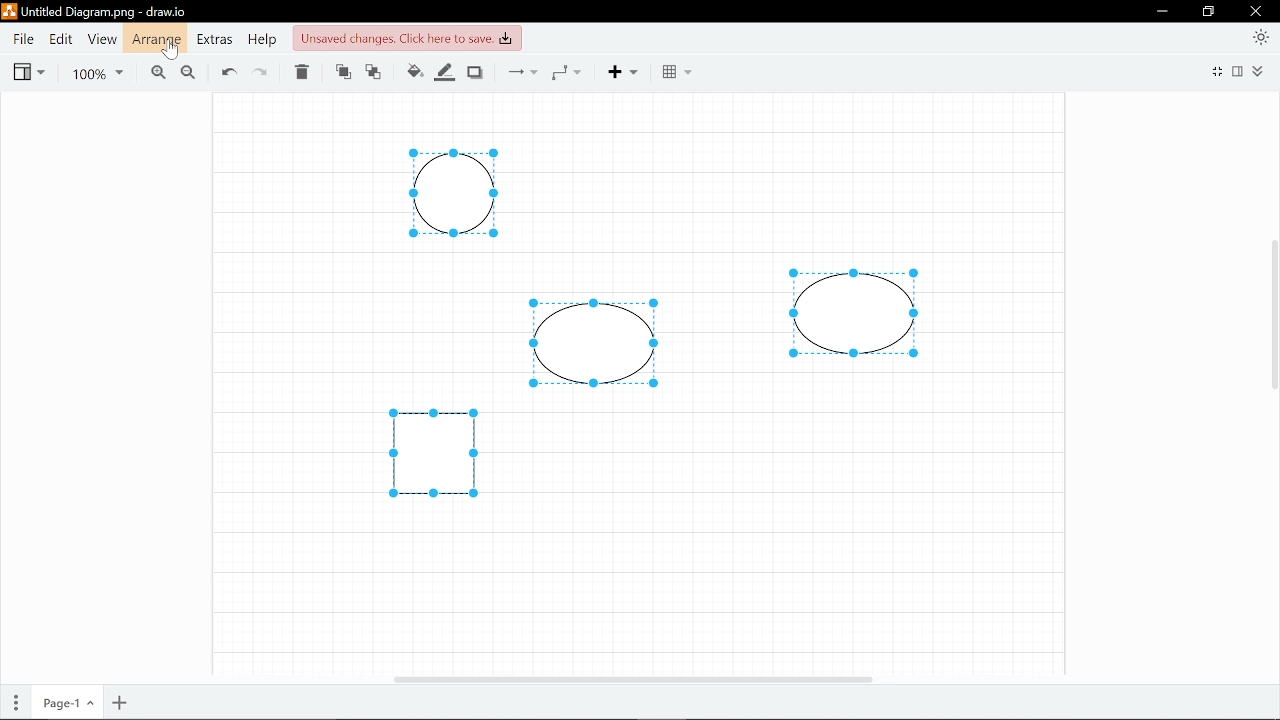 This screenshot has height=720, width=1280. Describe the element at coordinates (520, 71) in the screenshot. I see `COnnectors` at that location.